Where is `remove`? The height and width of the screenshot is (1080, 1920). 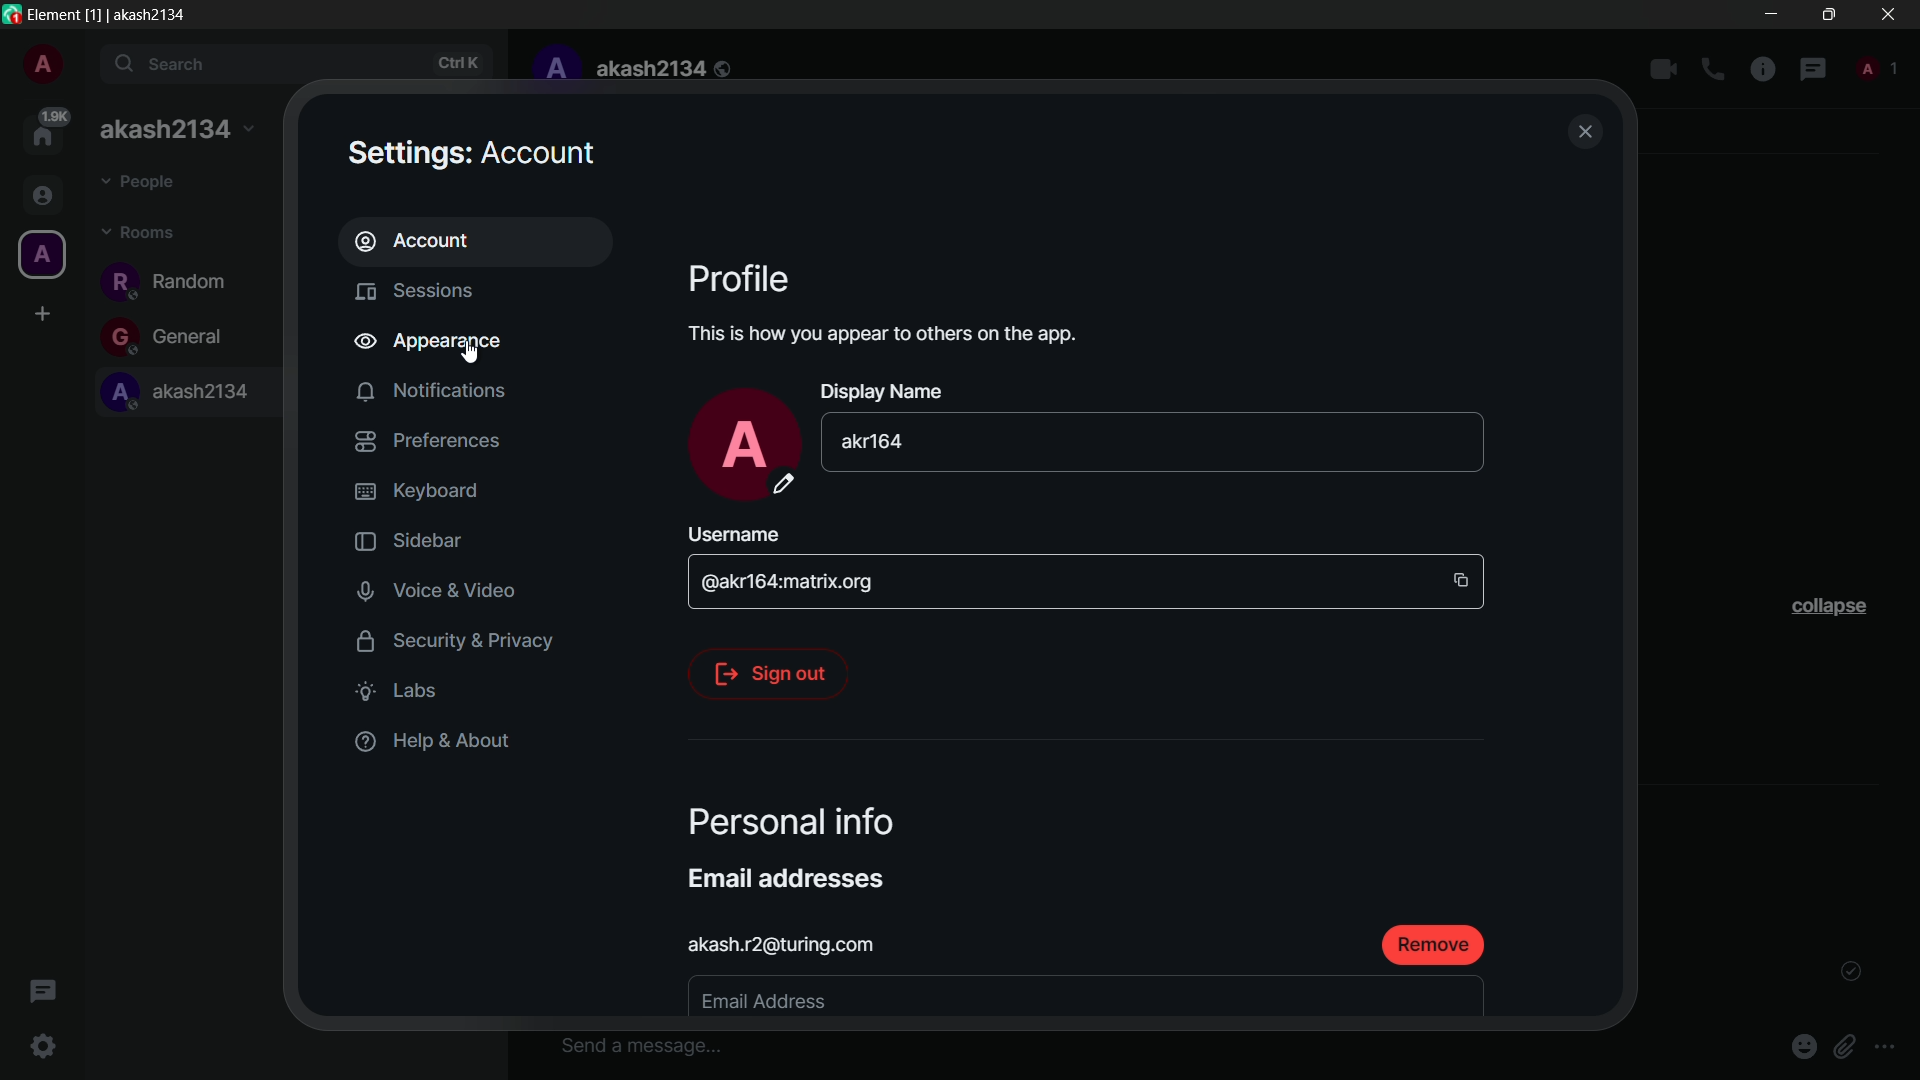 remove is located at coordinates (1437, 944).